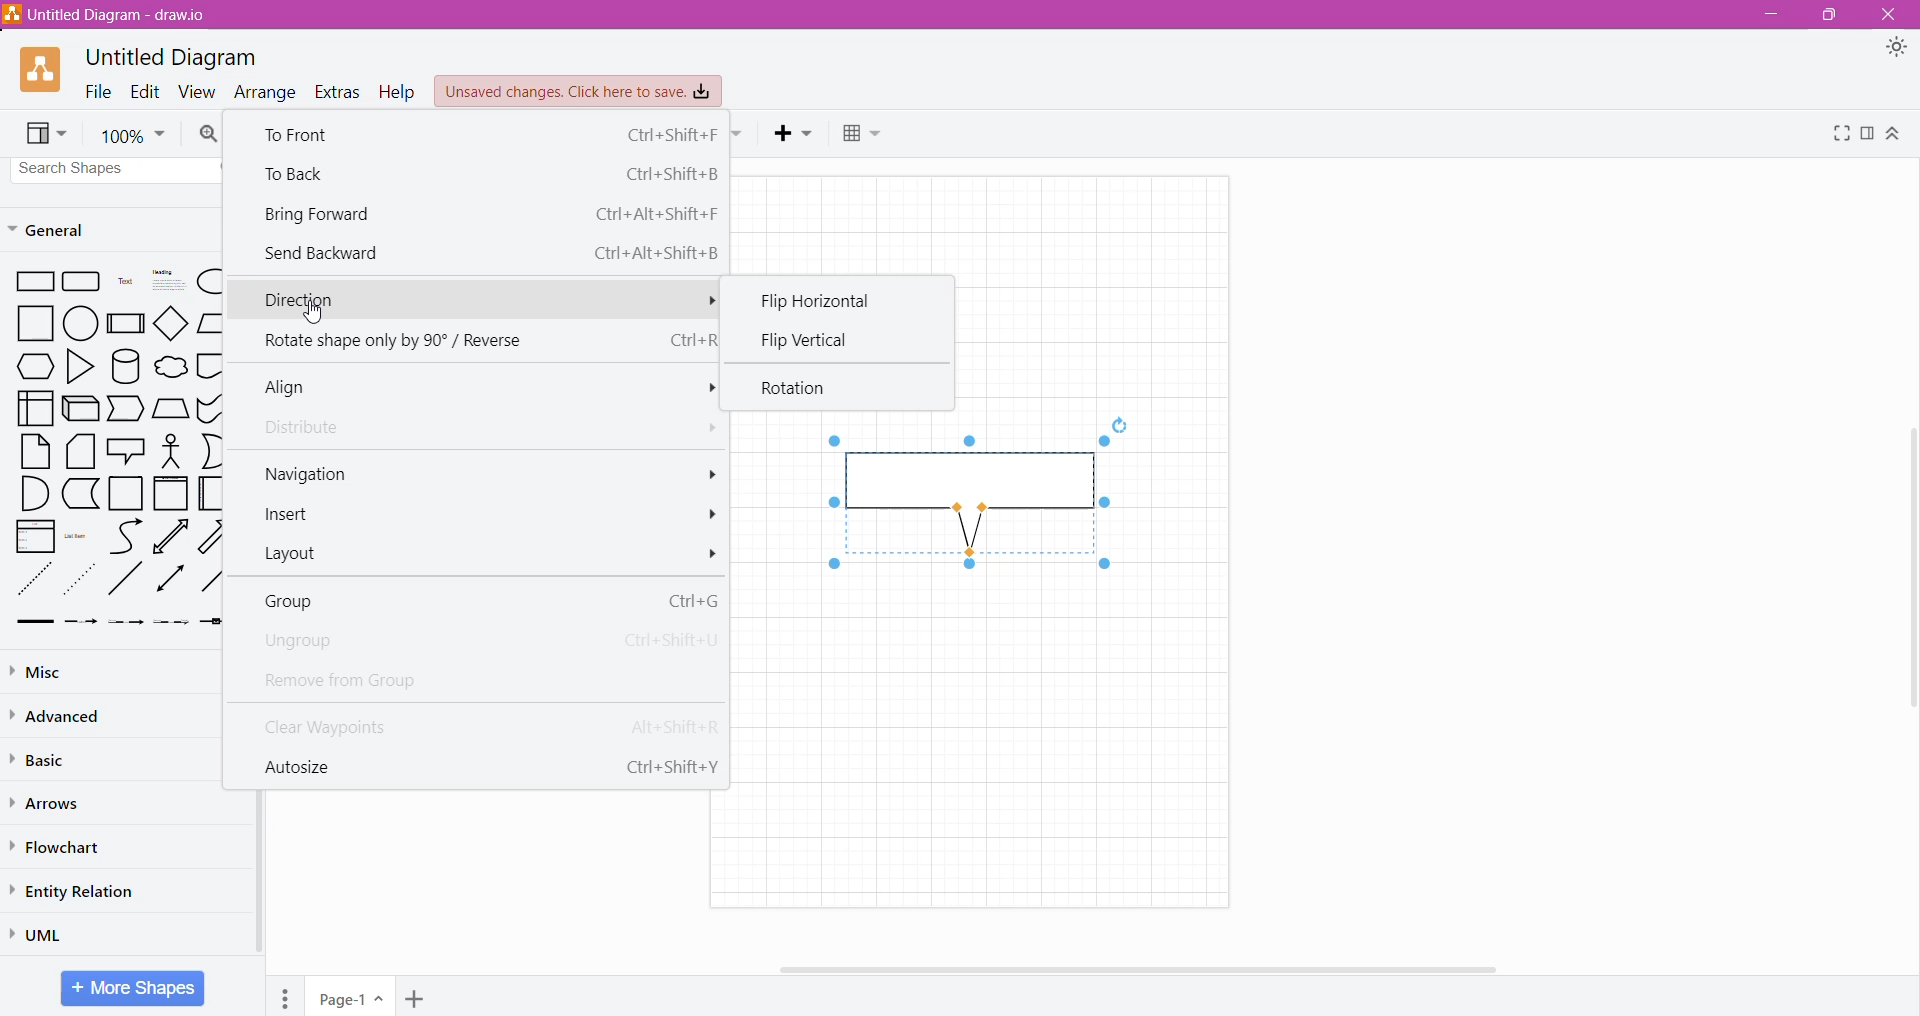 Image resolution: width=1920 pixels, height=1016 pixels. I want to click on Navigation, so click(308, 473).